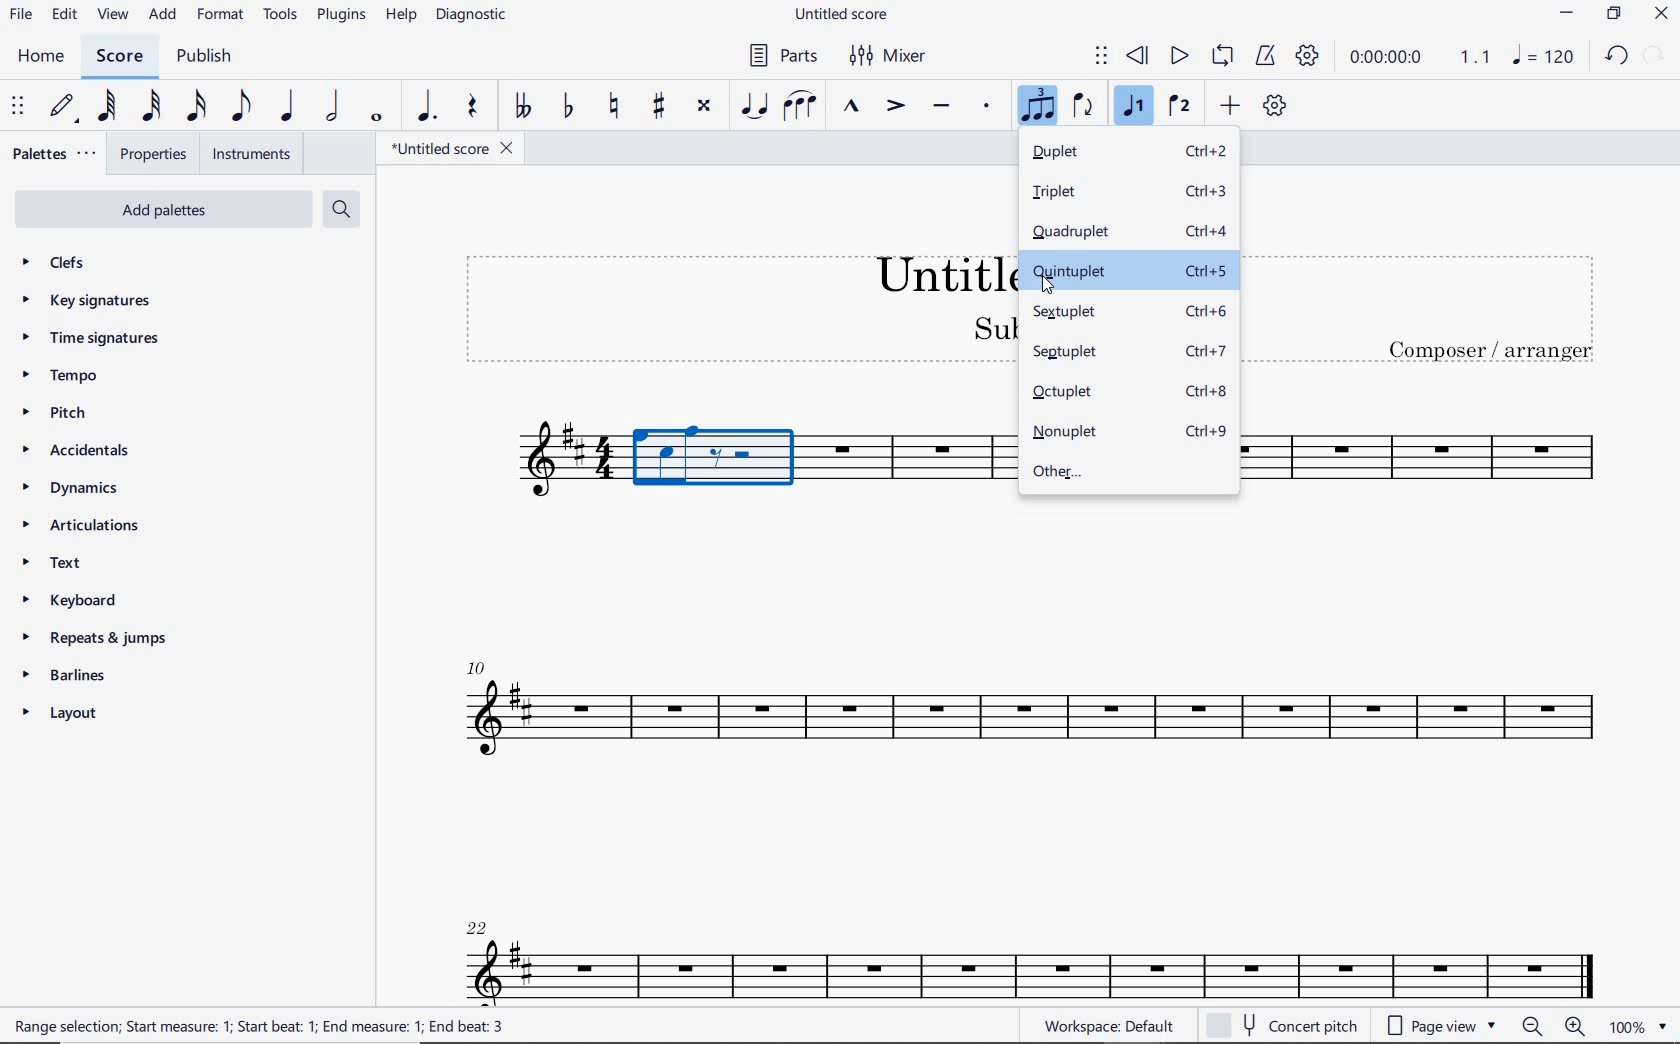  I want to click on TOGGLE NATURAL, so click(618, 108).